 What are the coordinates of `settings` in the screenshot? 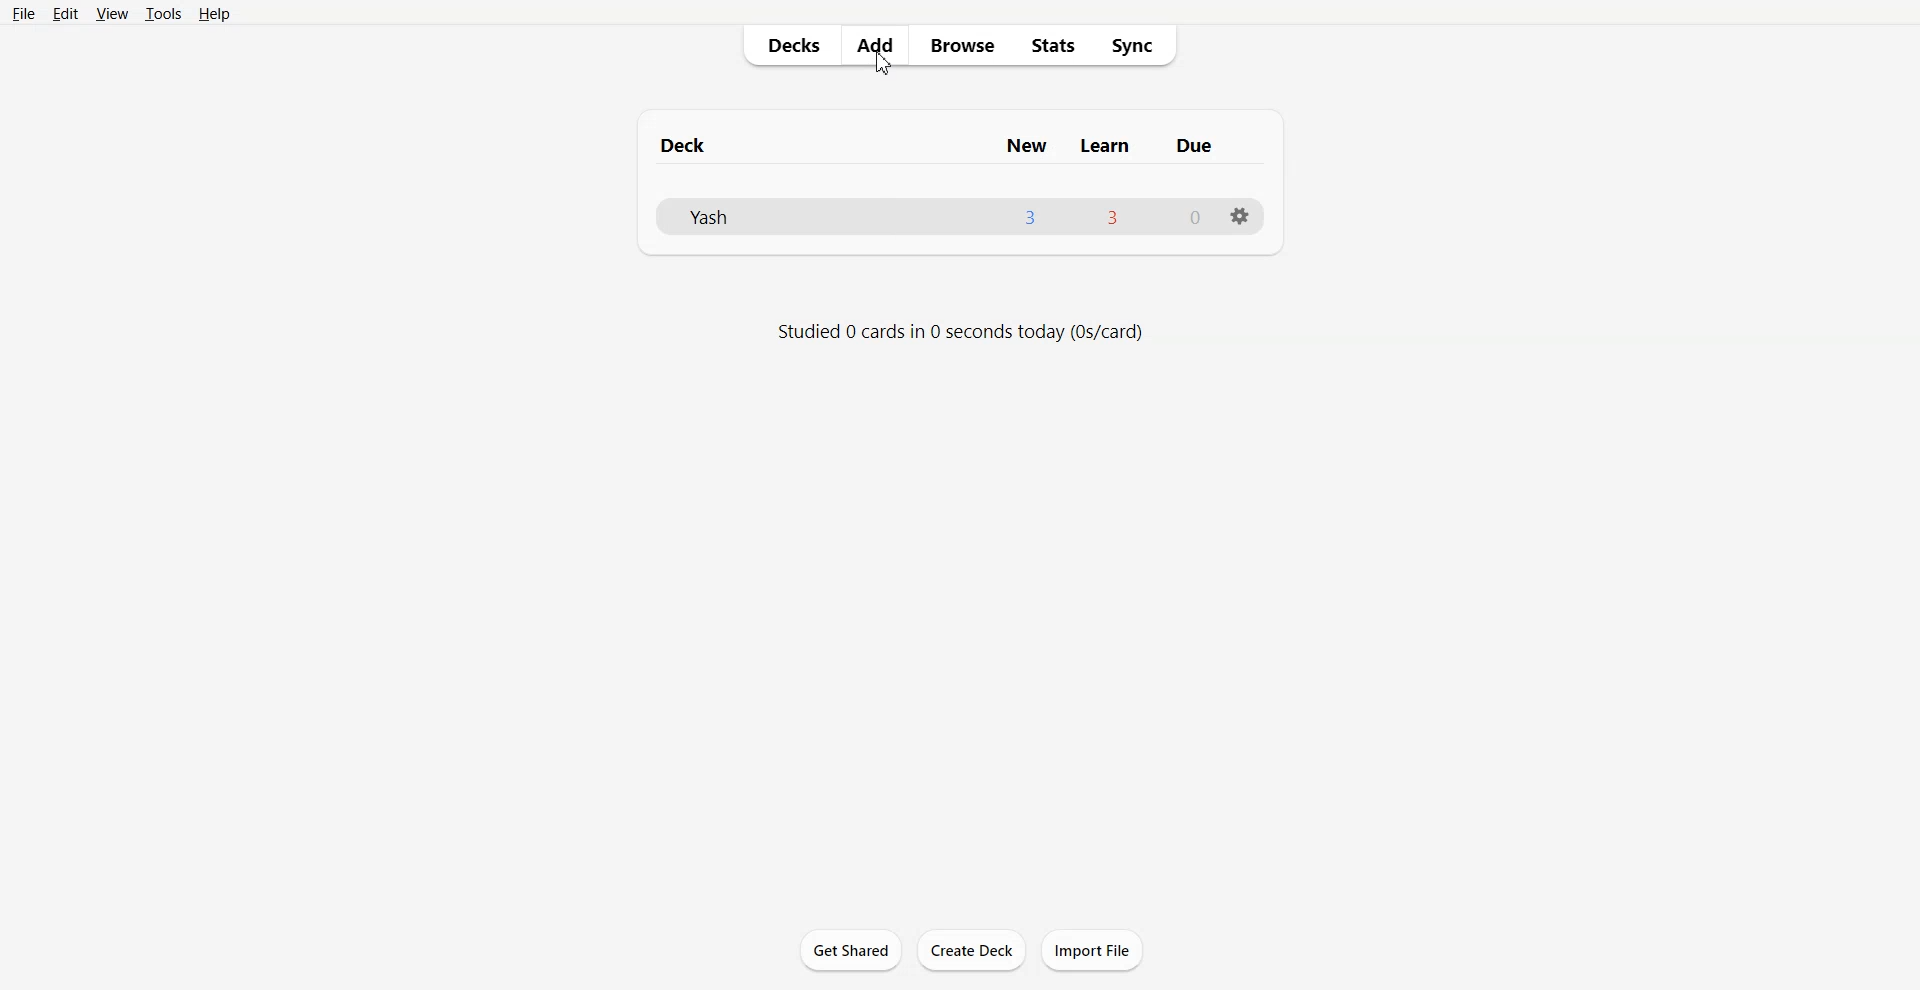 It's located at (1240, 216).